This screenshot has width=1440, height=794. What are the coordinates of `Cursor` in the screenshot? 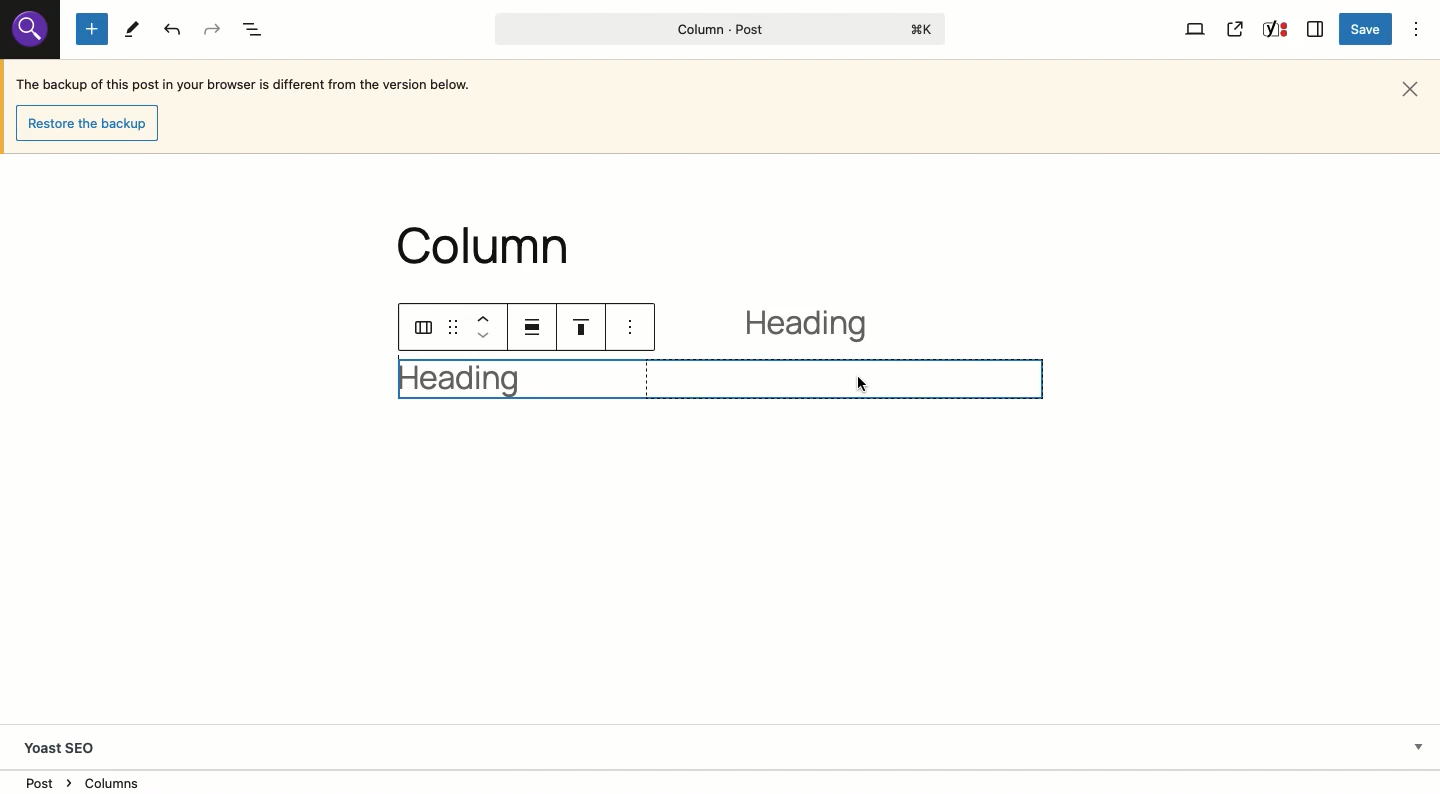 It's located at (862, 385).